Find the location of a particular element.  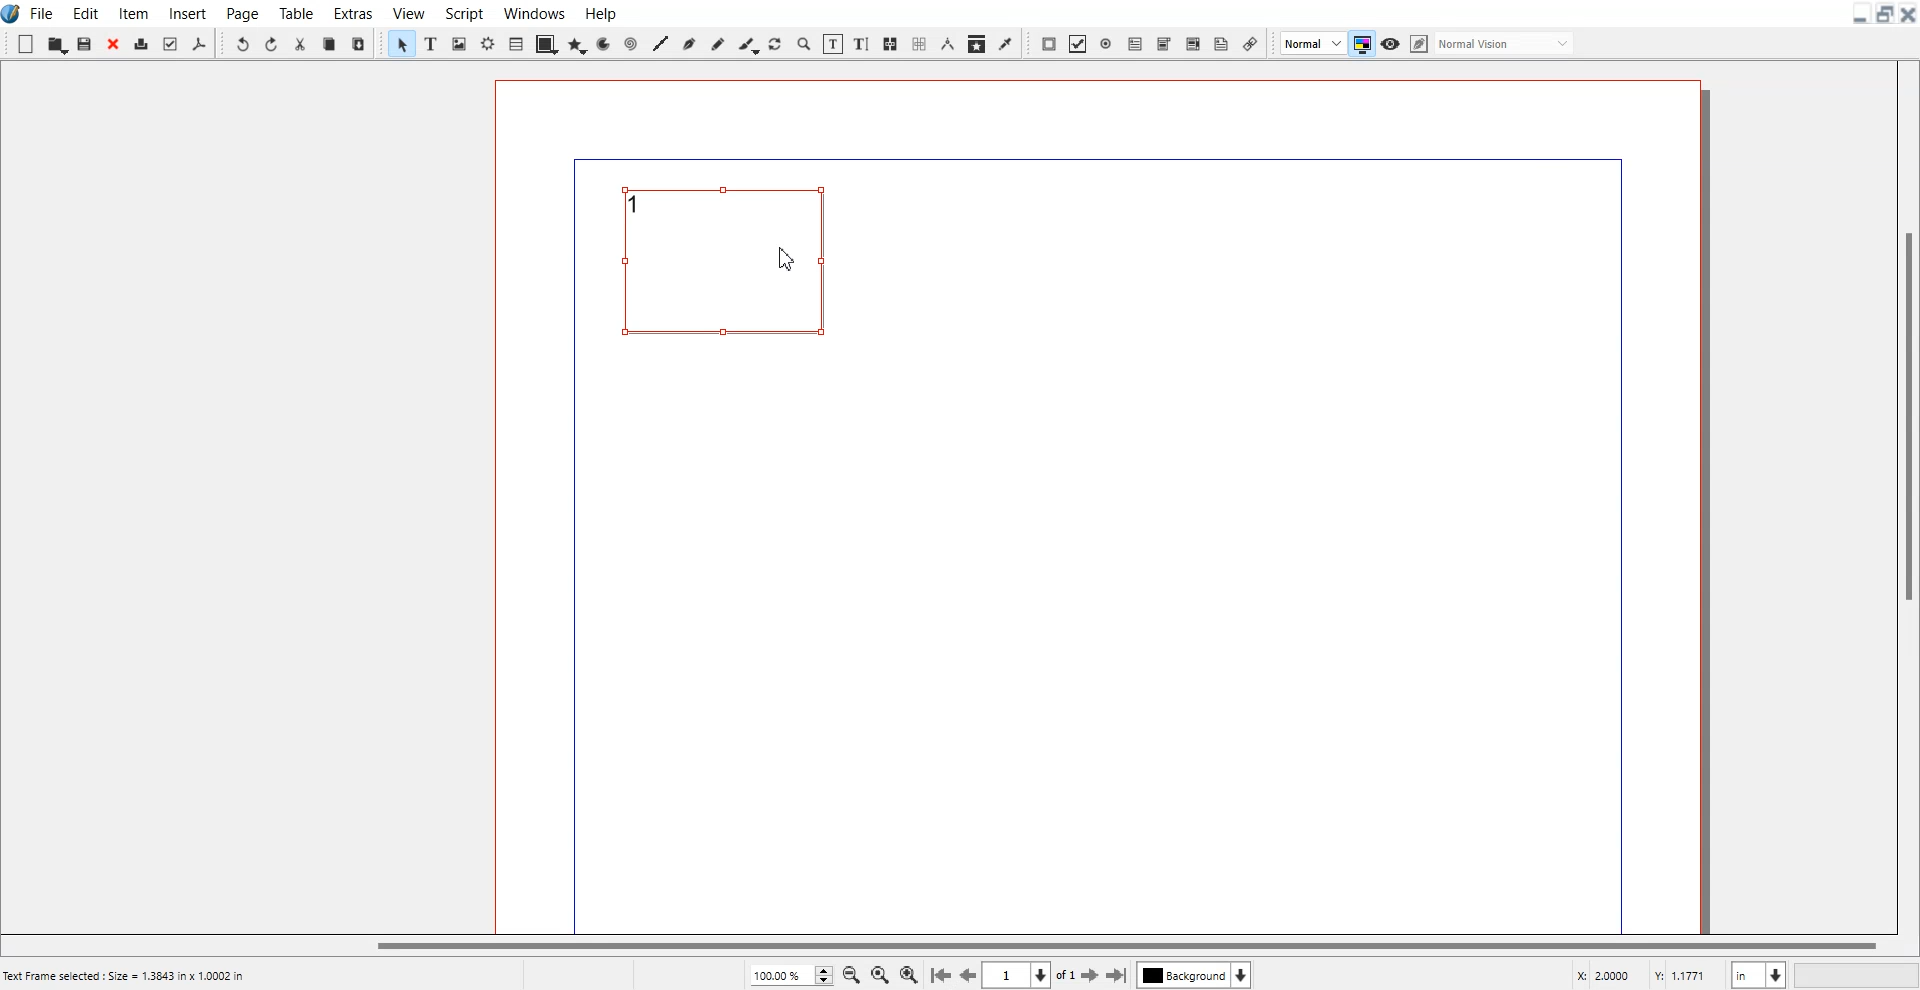

Measurement is located at coordinates (947, 44).